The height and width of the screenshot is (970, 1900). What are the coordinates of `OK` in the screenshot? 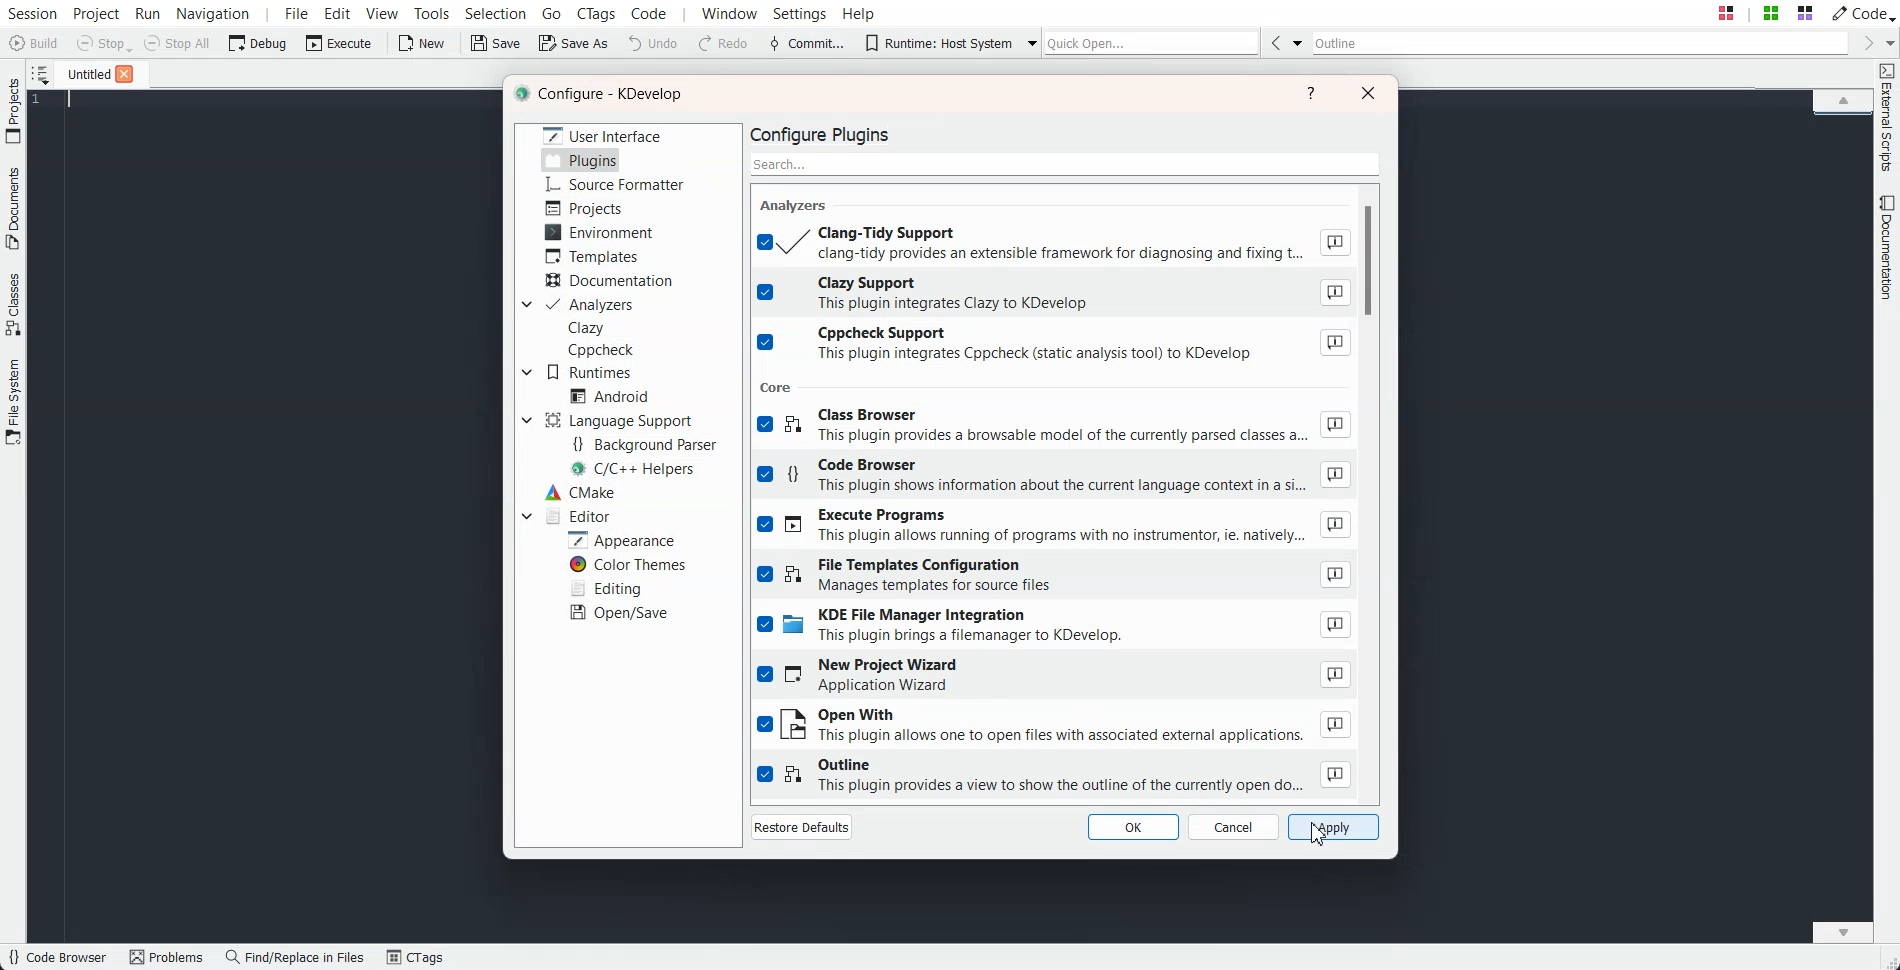 It's located at (1132, 826).